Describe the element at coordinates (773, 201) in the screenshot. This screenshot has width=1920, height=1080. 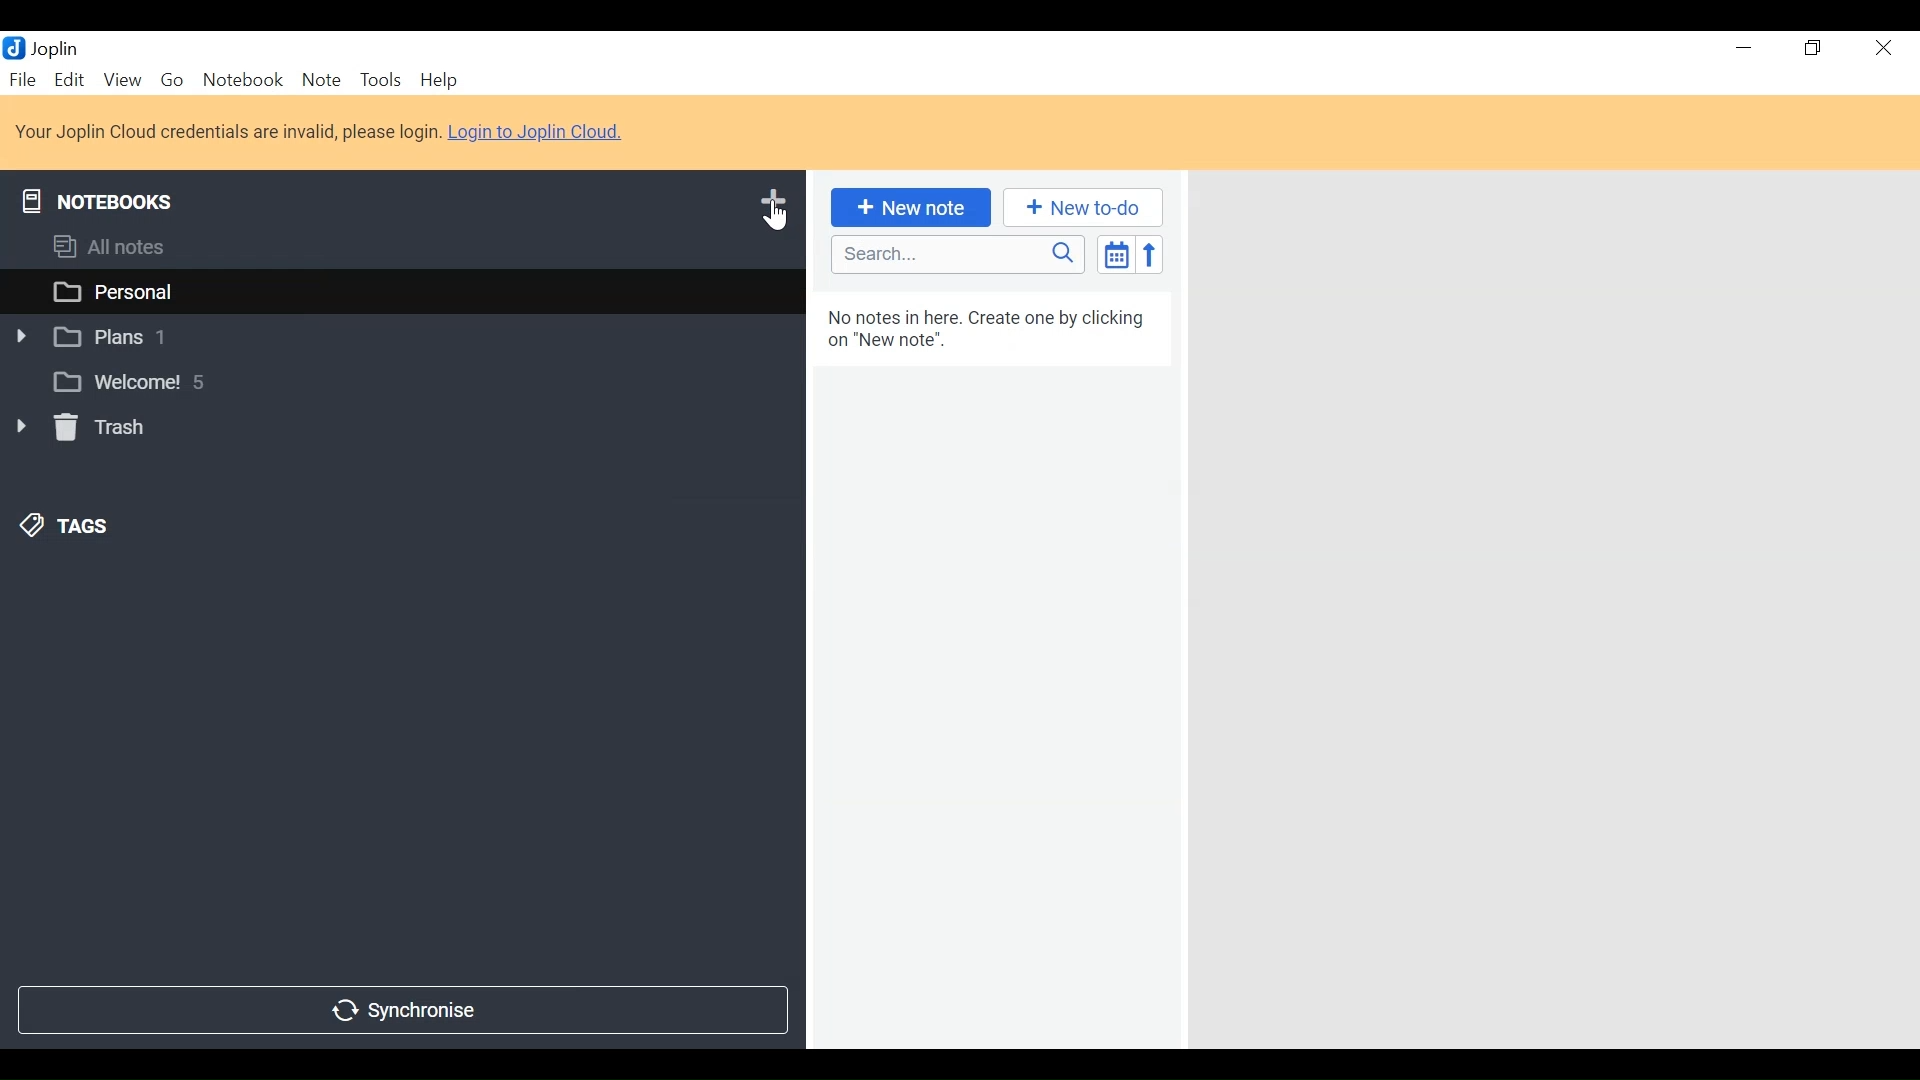
I see `Add Notebook` at that location.